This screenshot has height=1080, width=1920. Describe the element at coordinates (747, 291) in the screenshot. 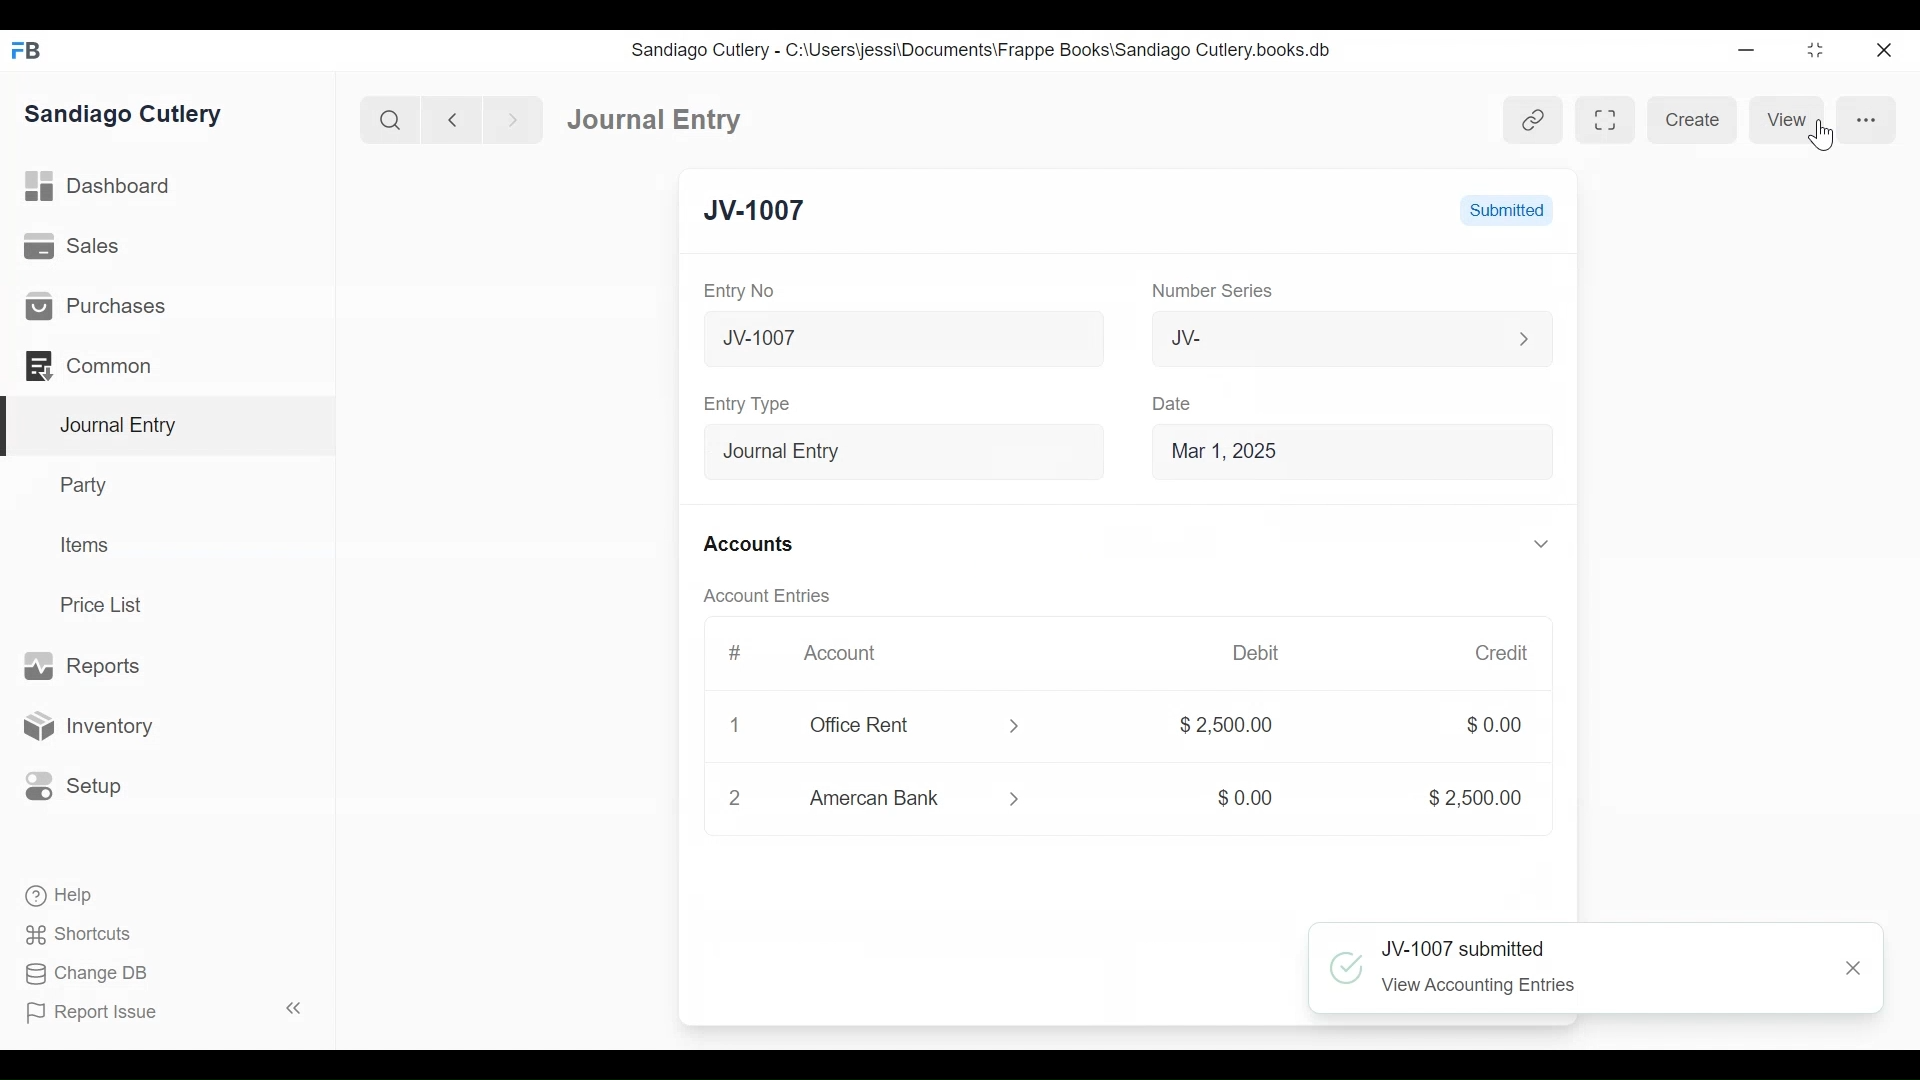

I see `Entry No` at that location.